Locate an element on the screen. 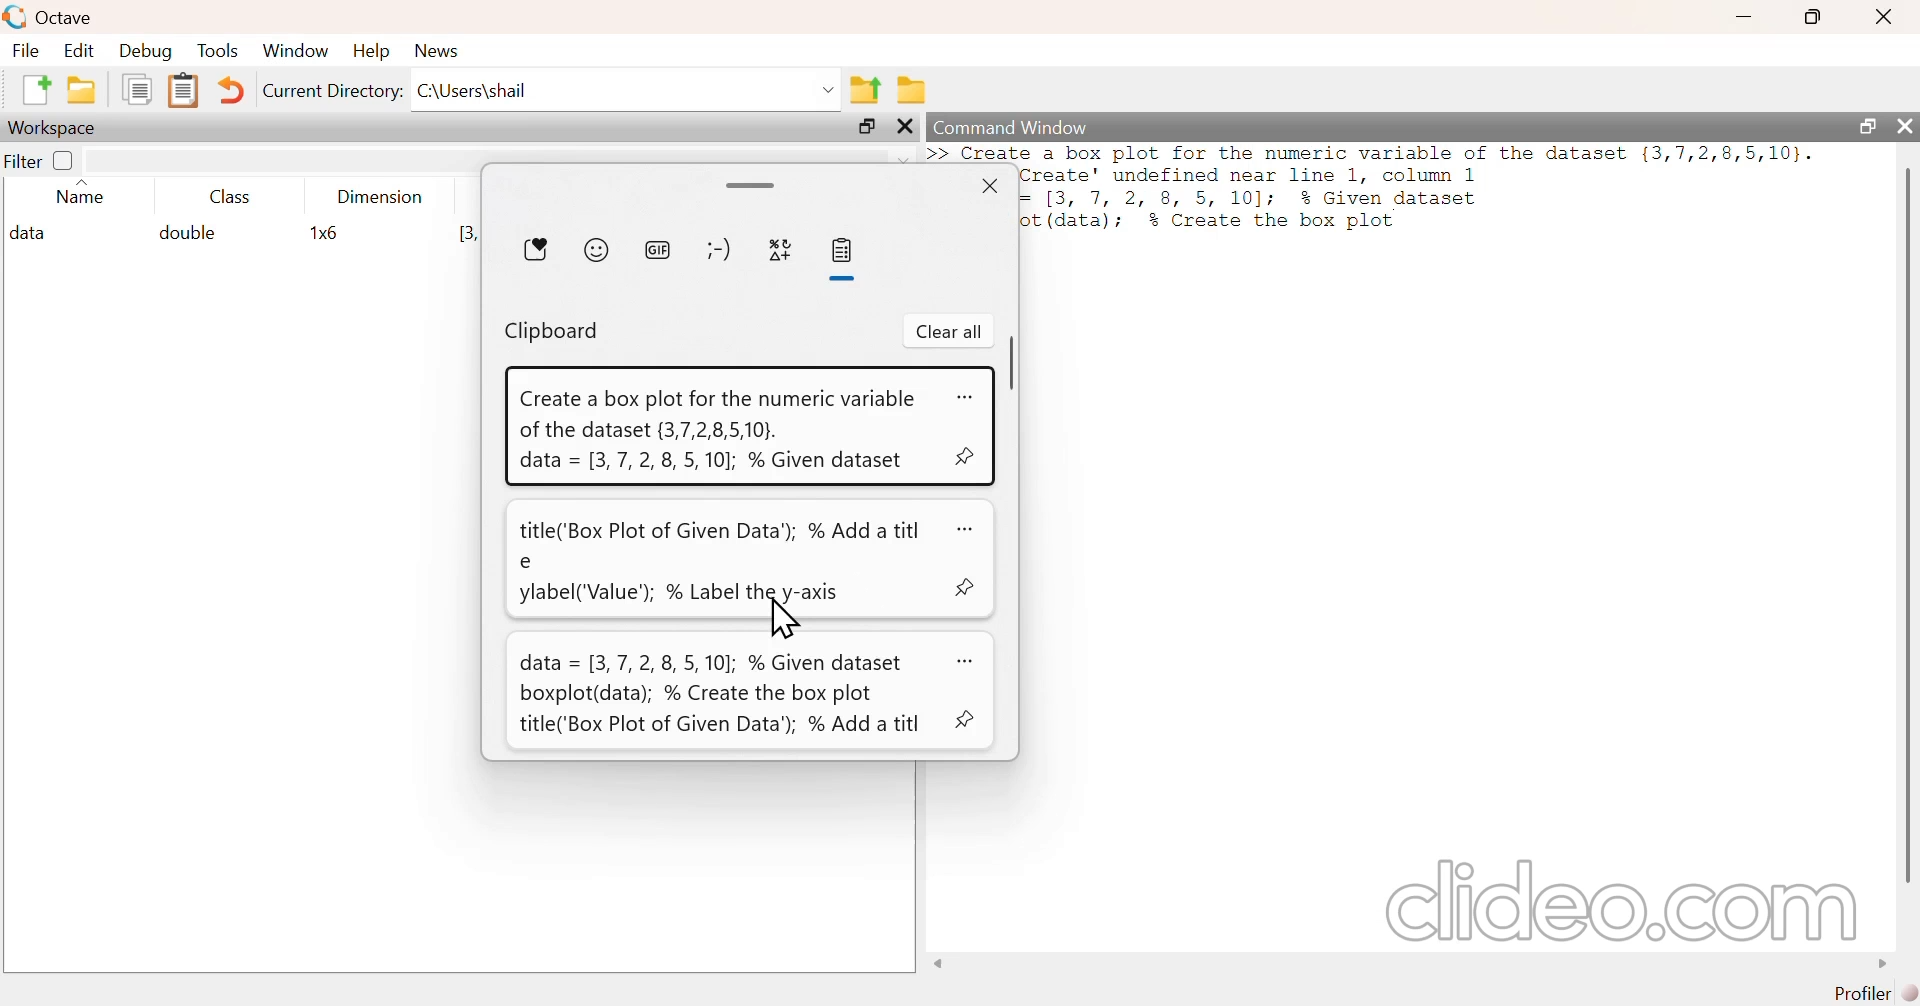 The width and height of the screenshot is (1920, 1006). = 1[3, 7, 2, 8 5, 10]; % Given dataset
ot (data); % Create the box plot is located at coordinates (1271, 211).